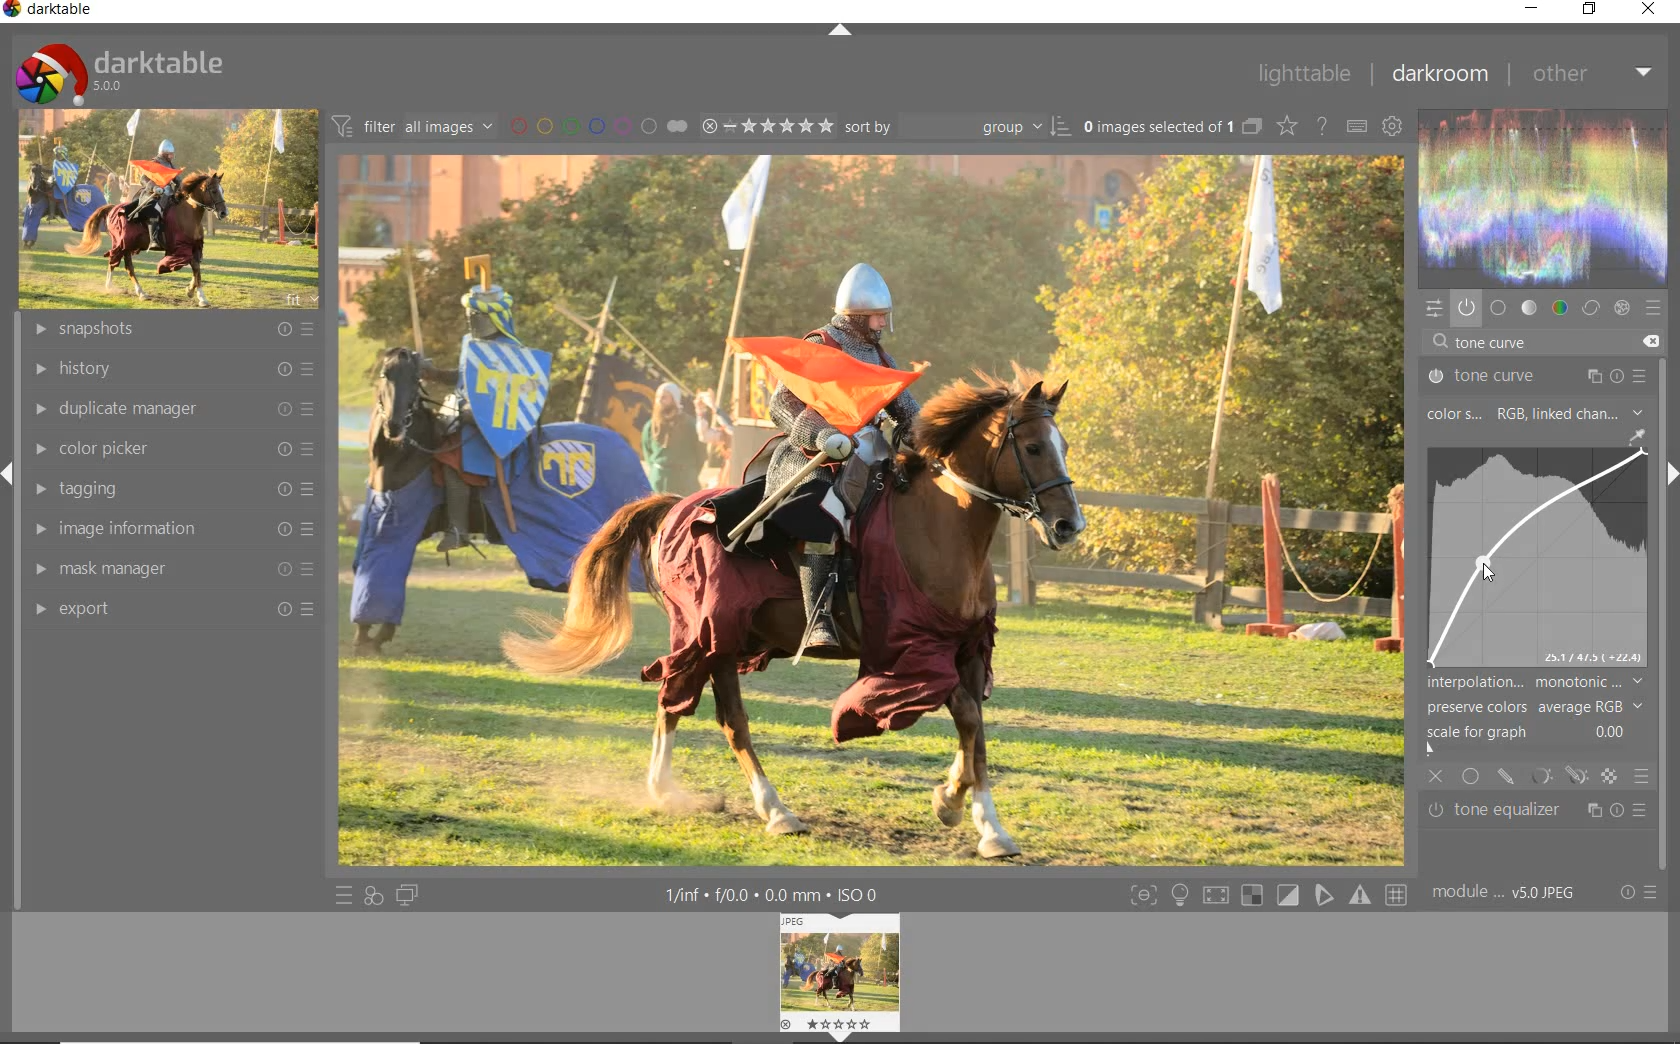 This screenshot has width=1680, height=1044. I want to click on preserve colors, so click(1534, 707).